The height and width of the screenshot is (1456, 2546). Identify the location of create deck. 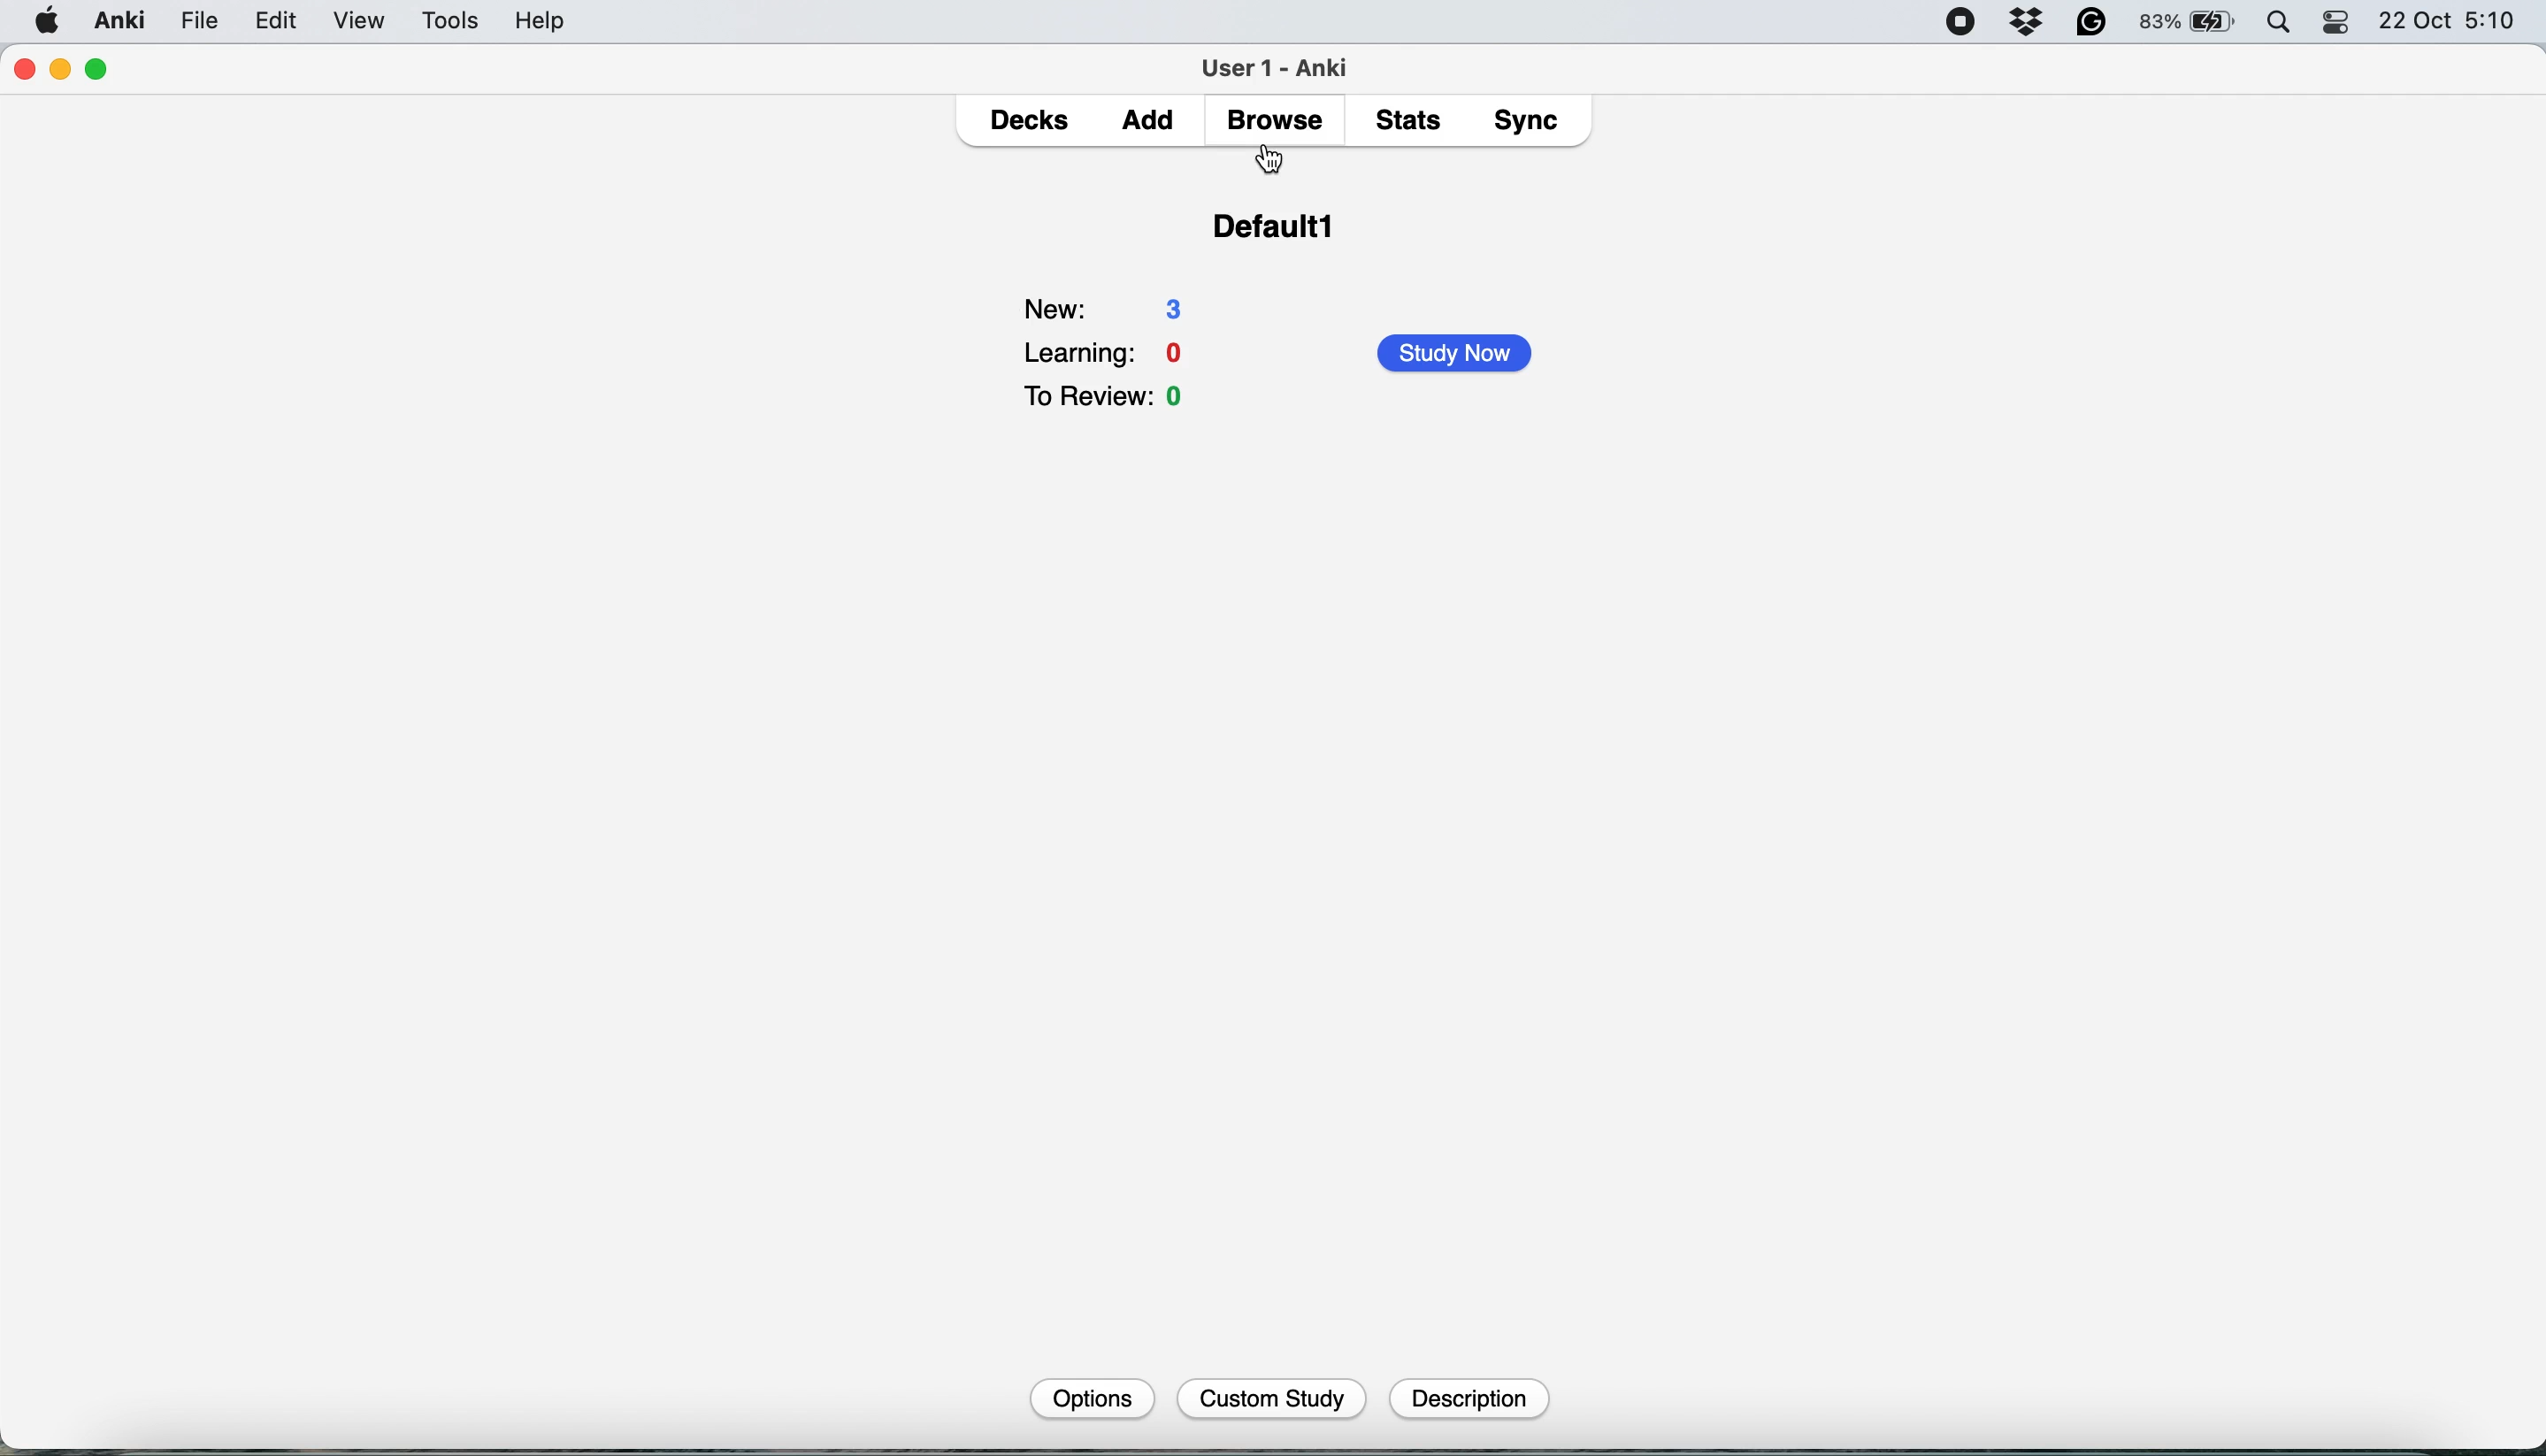
(1297, 1397).